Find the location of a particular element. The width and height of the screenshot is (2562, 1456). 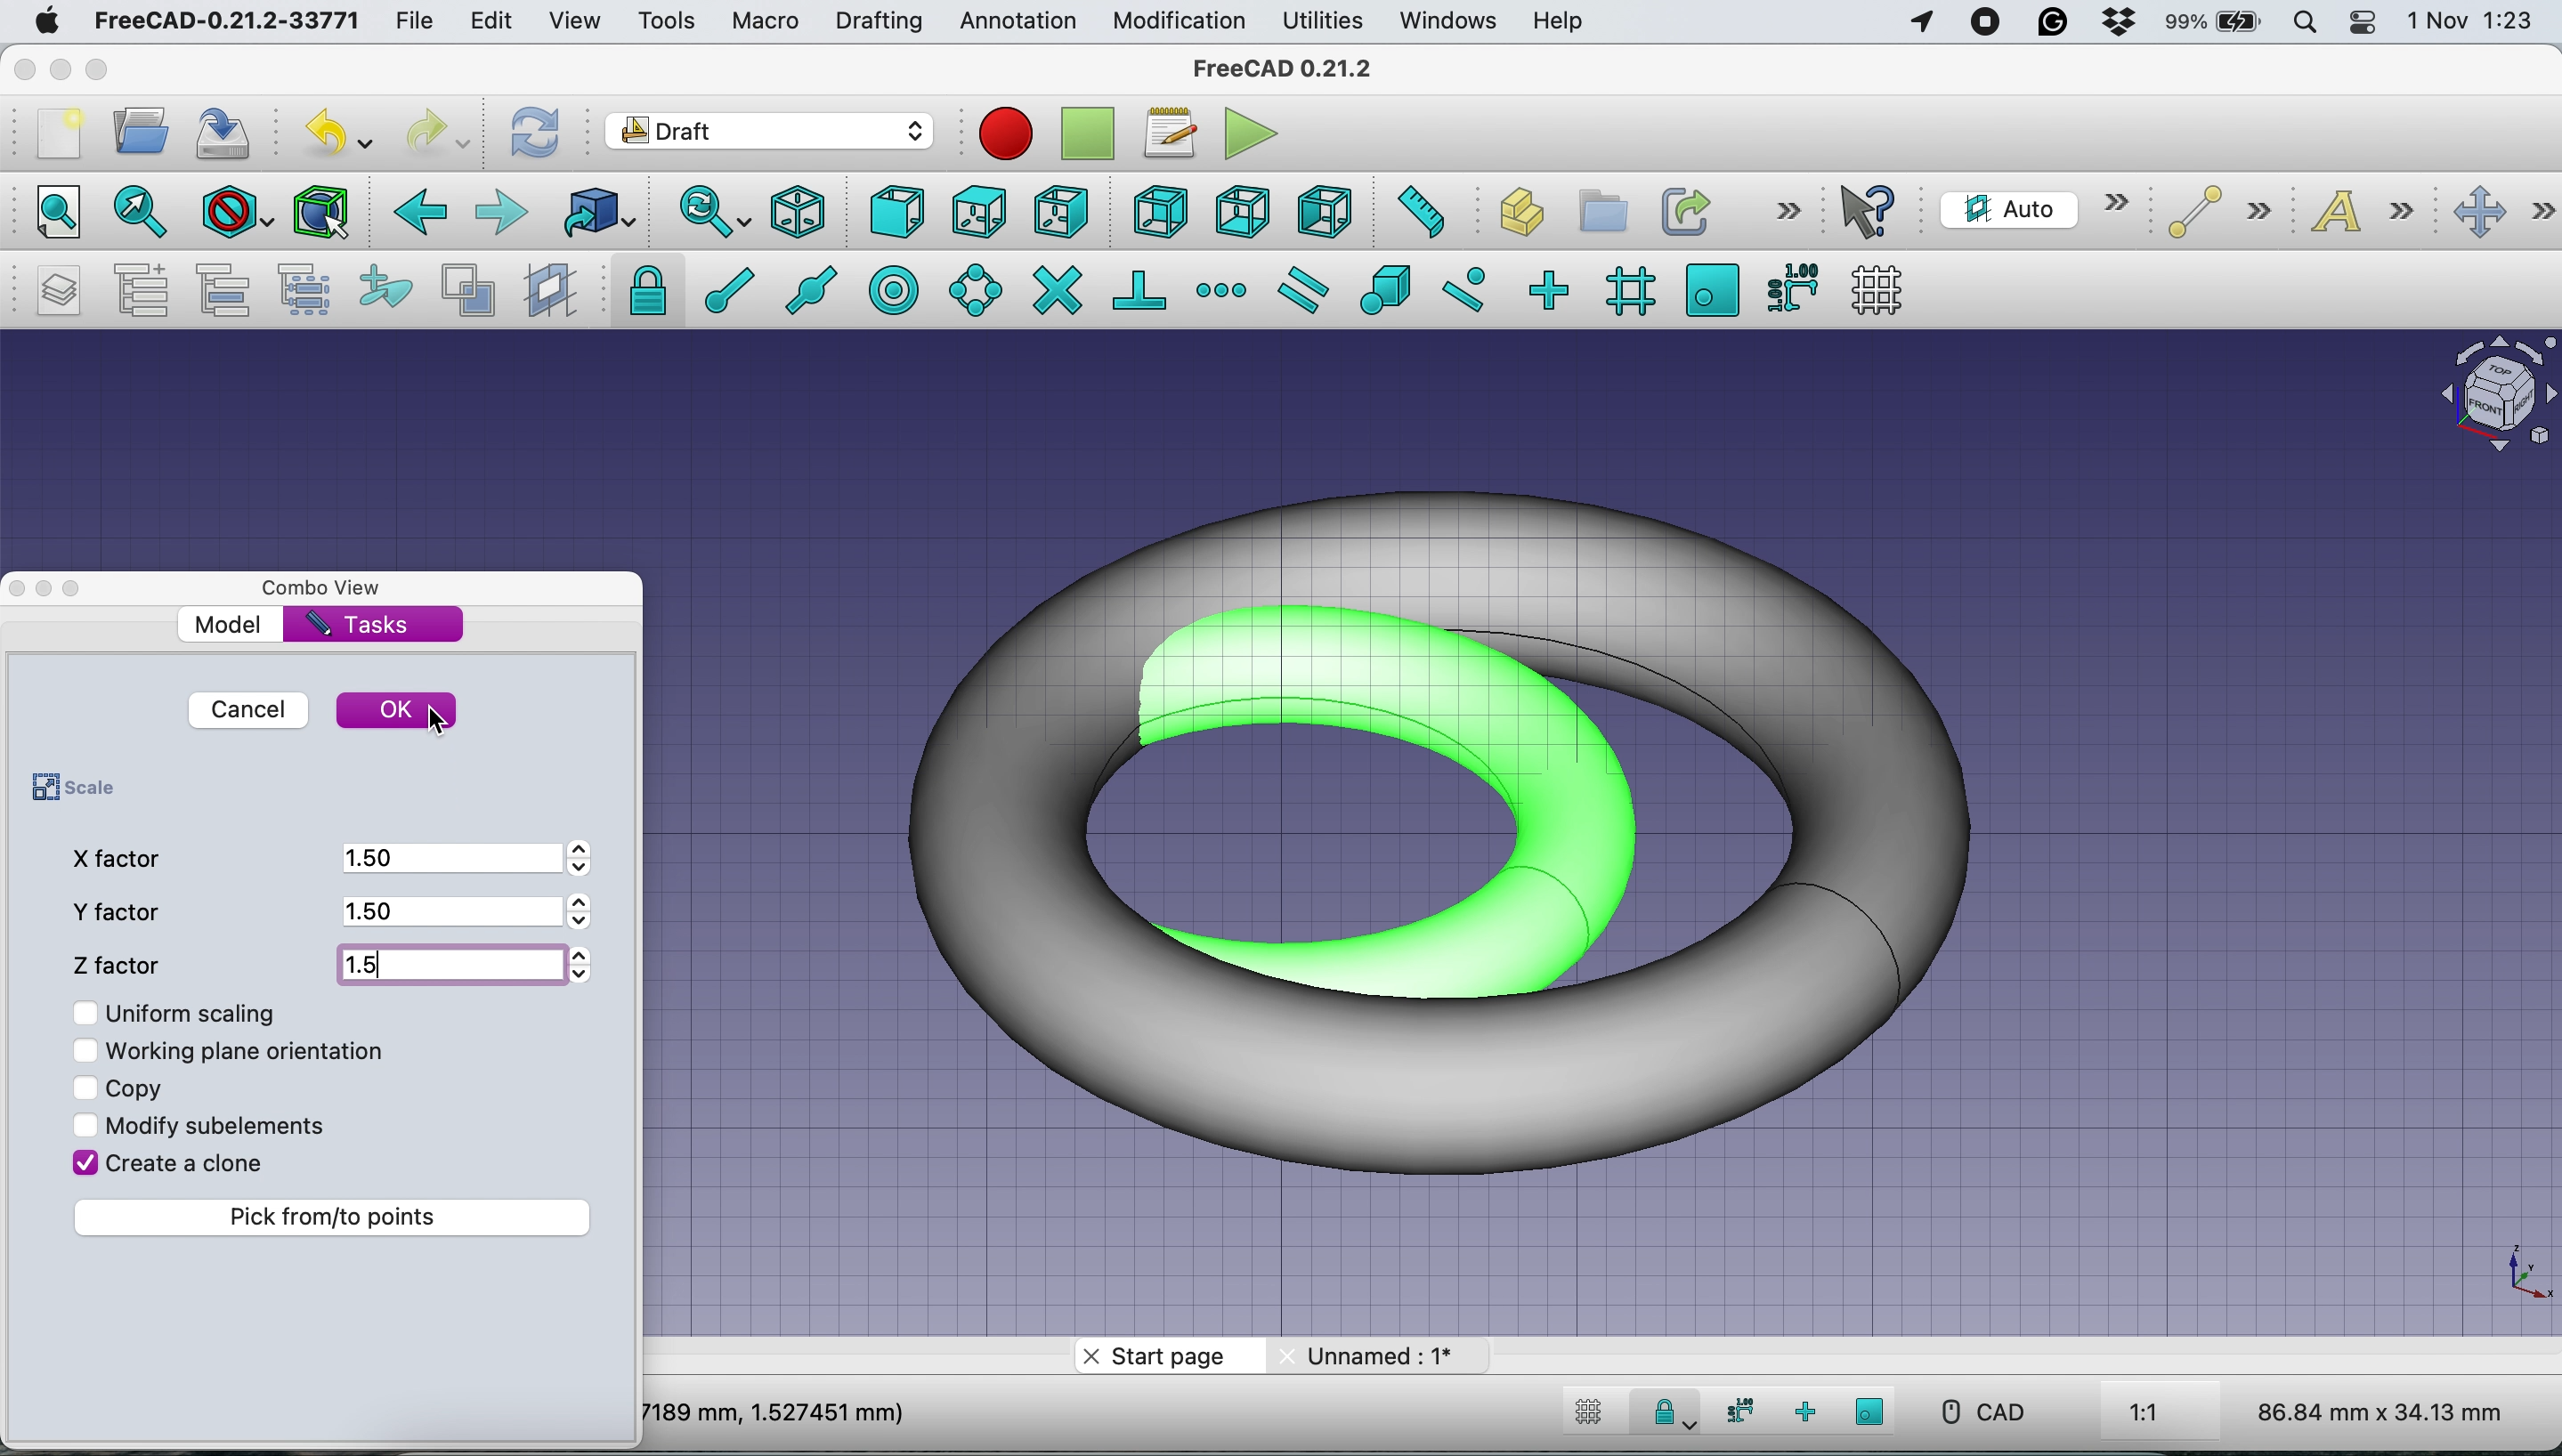

Checkbox is located at coordinates (84, 1126).